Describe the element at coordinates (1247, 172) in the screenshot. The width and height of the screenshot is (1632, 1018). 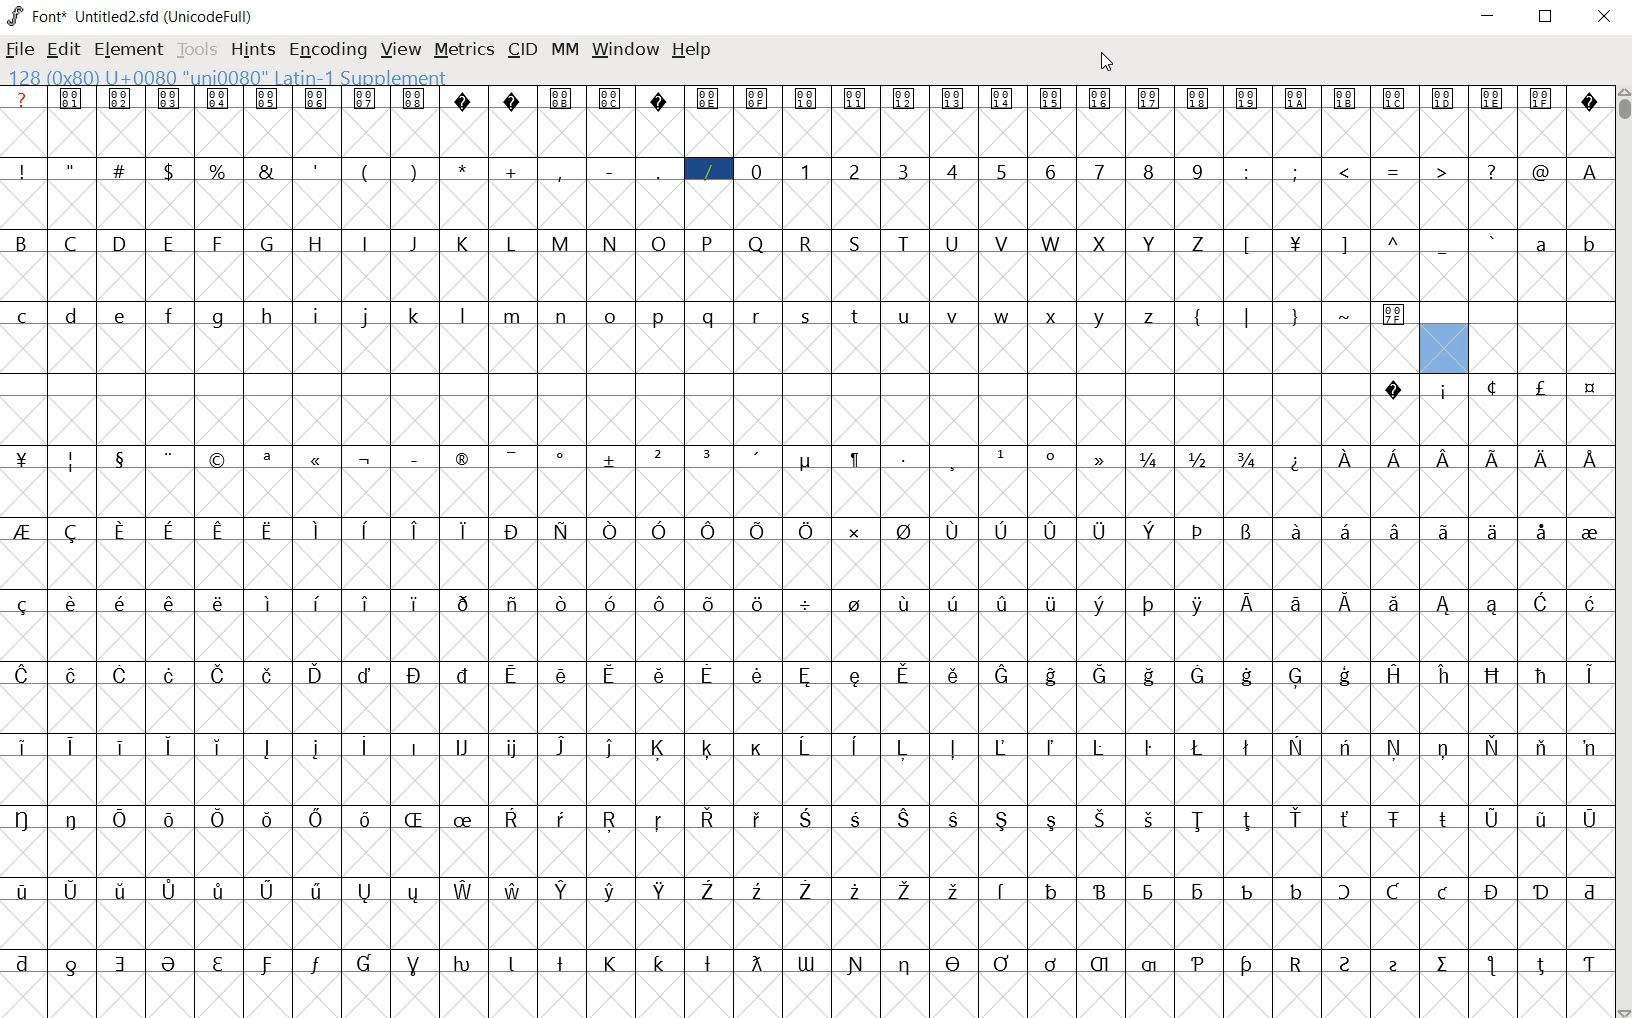
I see `glyph` at that location.